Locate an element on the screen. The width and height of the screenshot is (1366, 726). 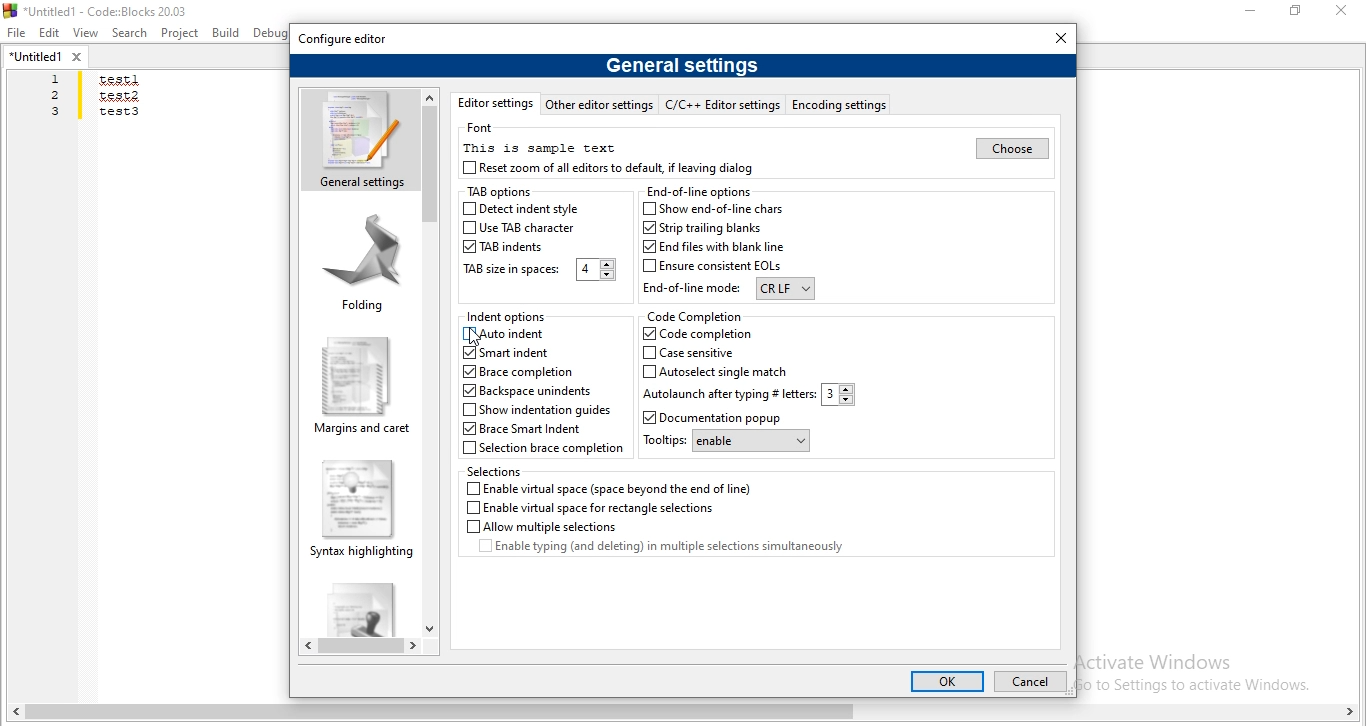
Autoselect single match is located at coordinates (717, 371).